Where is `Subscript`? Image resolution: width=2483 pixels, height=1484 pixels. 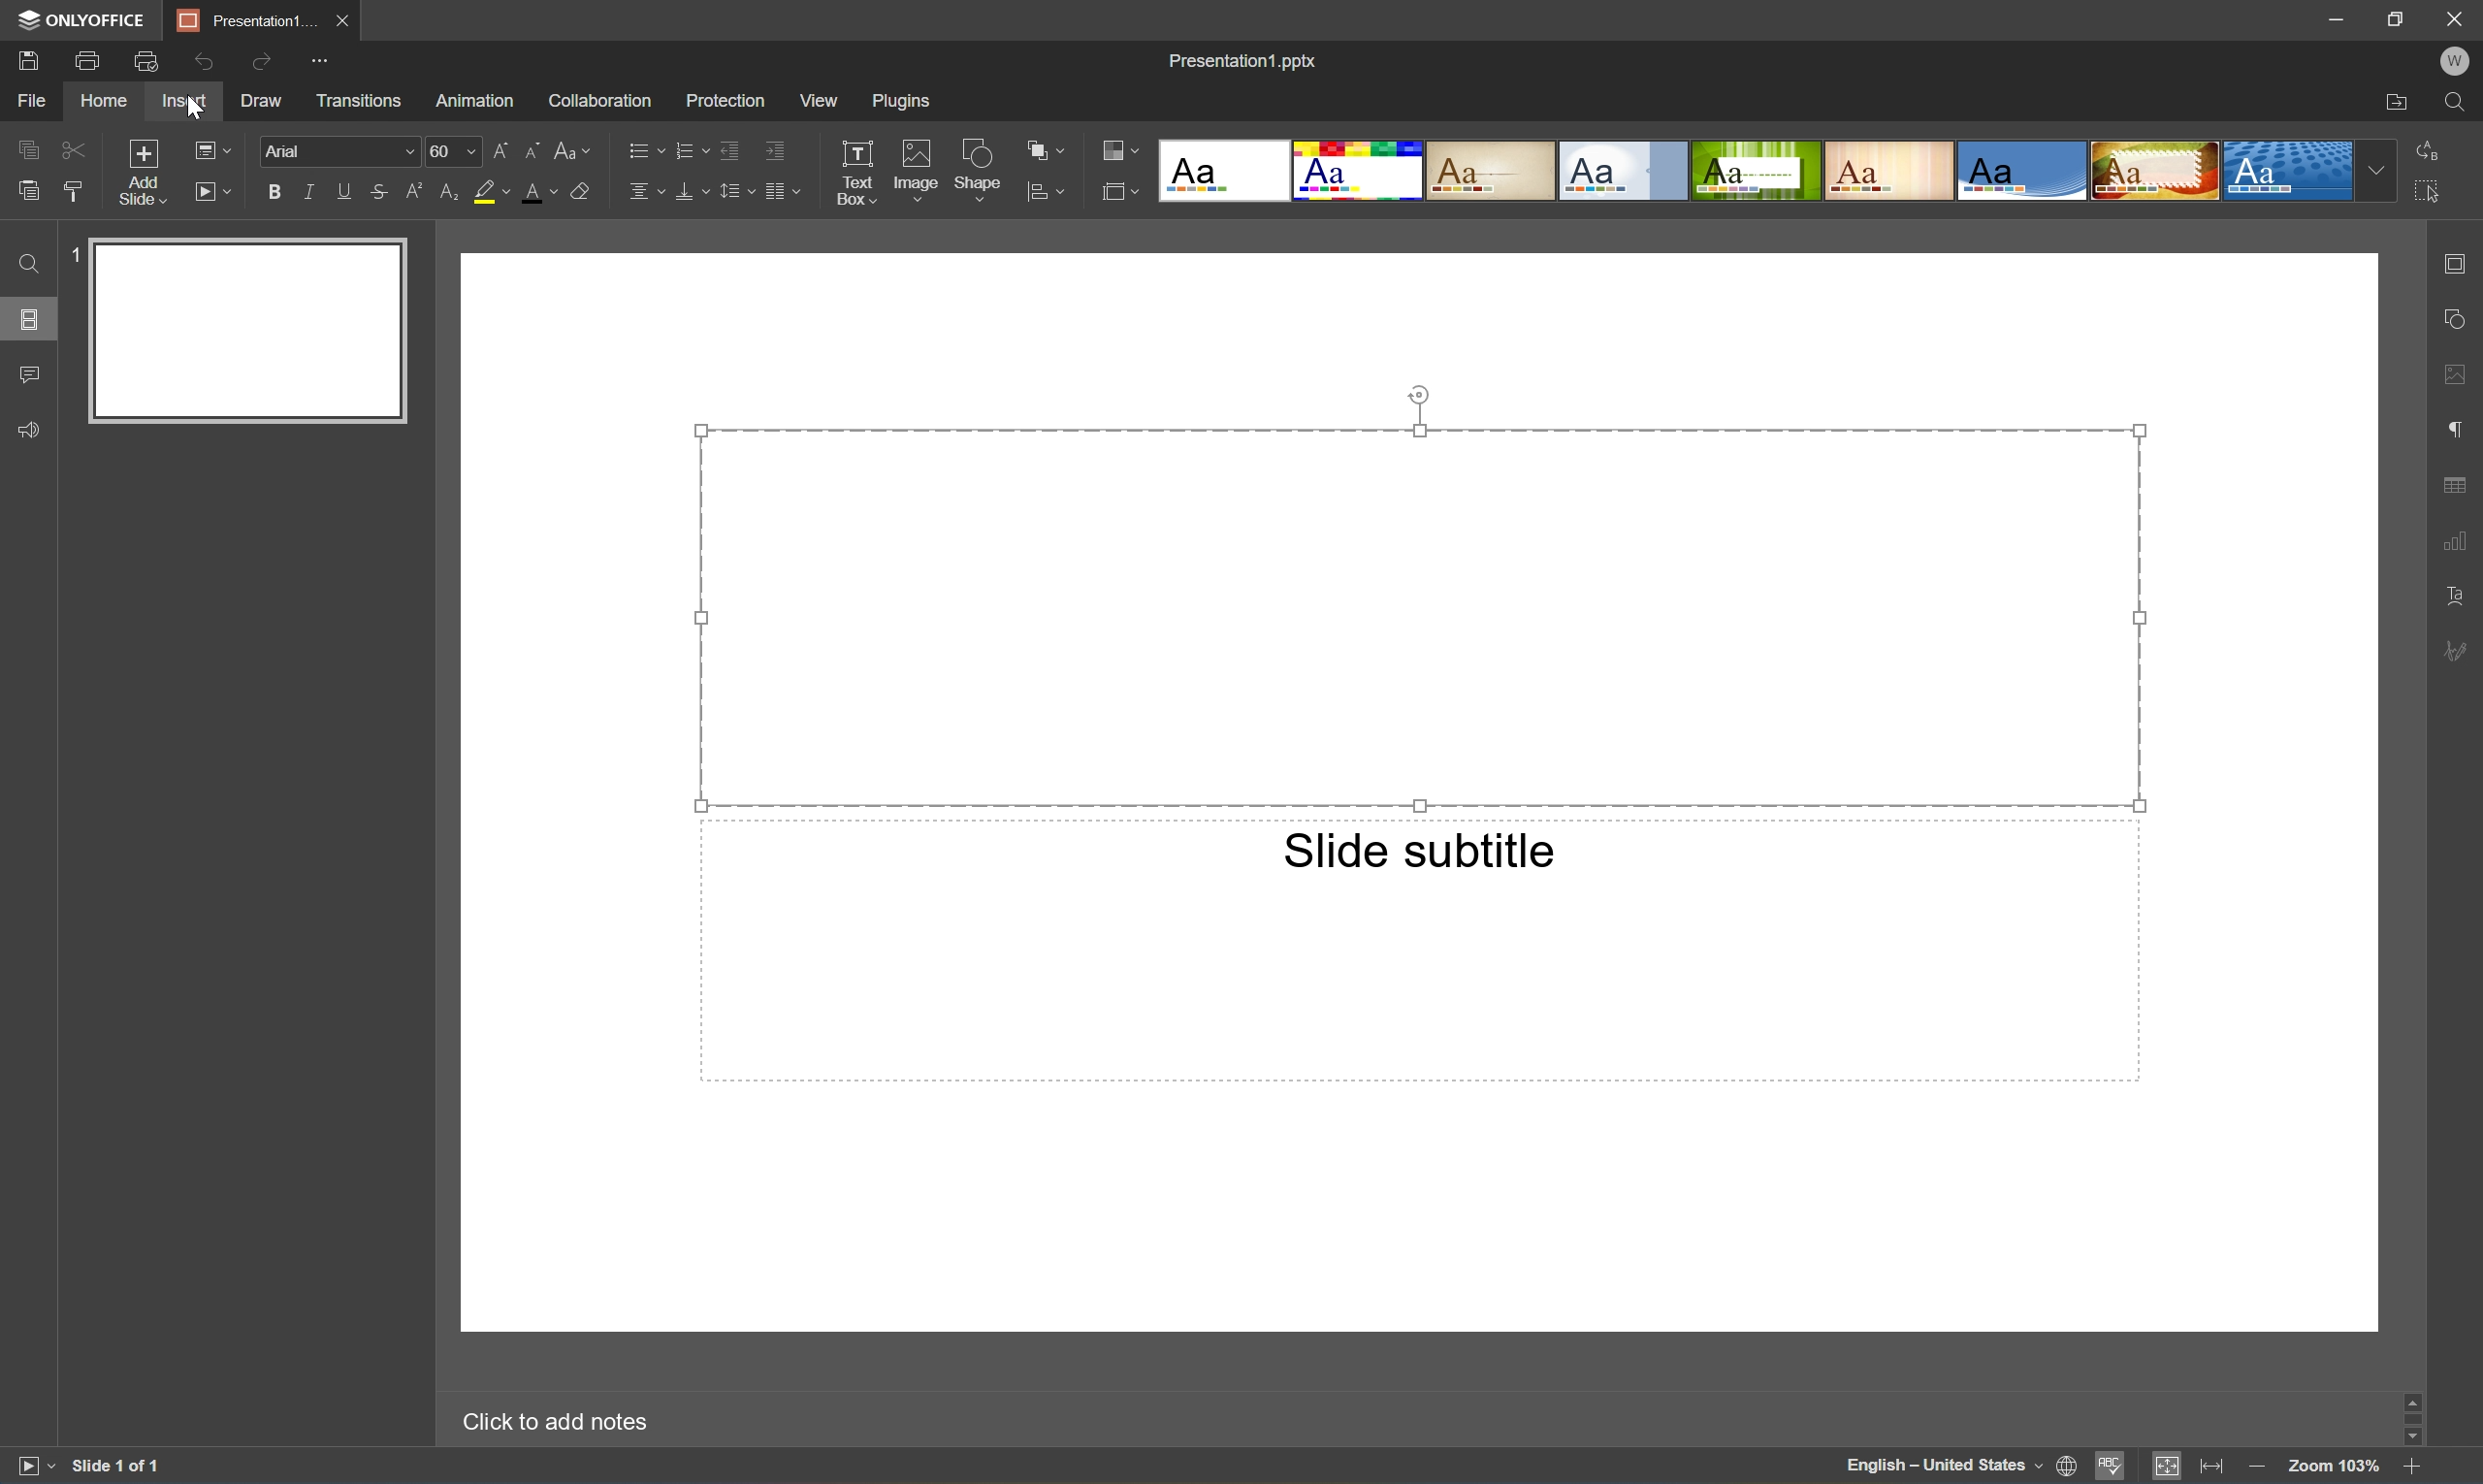 Subscript is located at coordinates (452, 194).